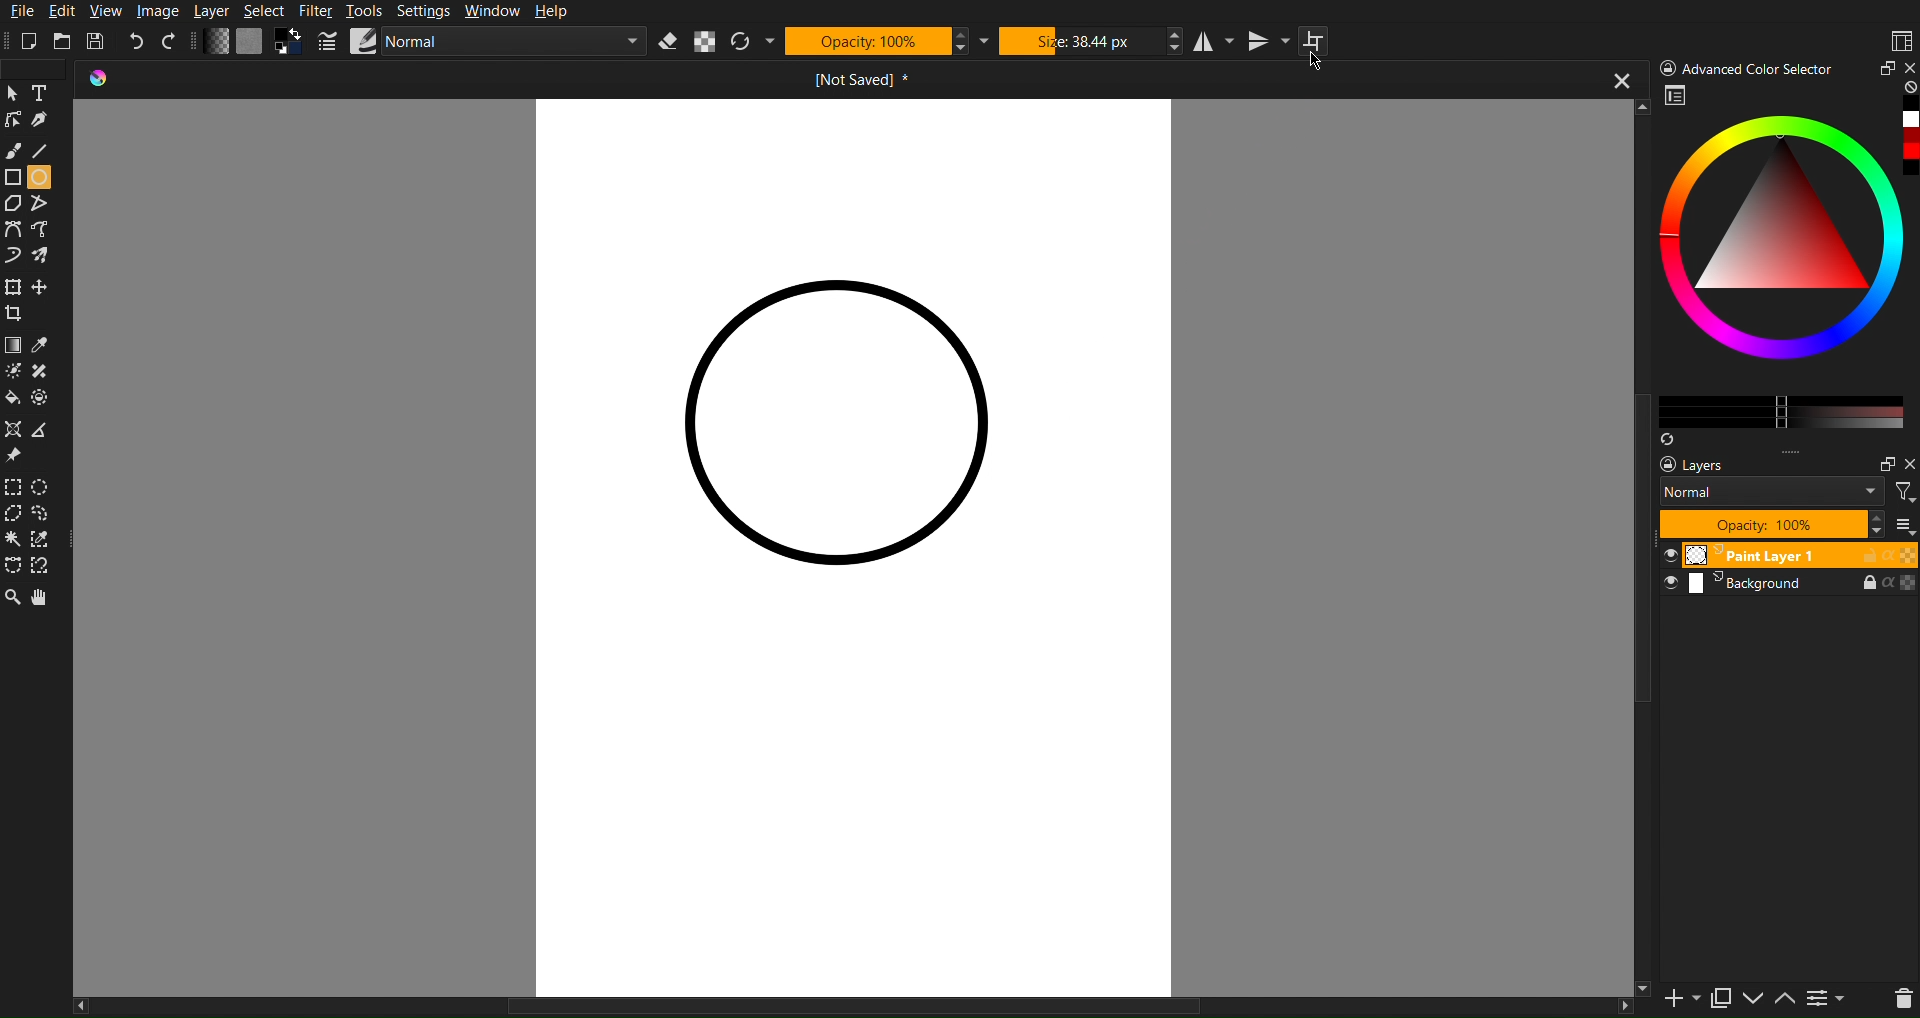  Describe the element at coordinates (14, 566) in the screenshot. I see `Free shape` at that location.